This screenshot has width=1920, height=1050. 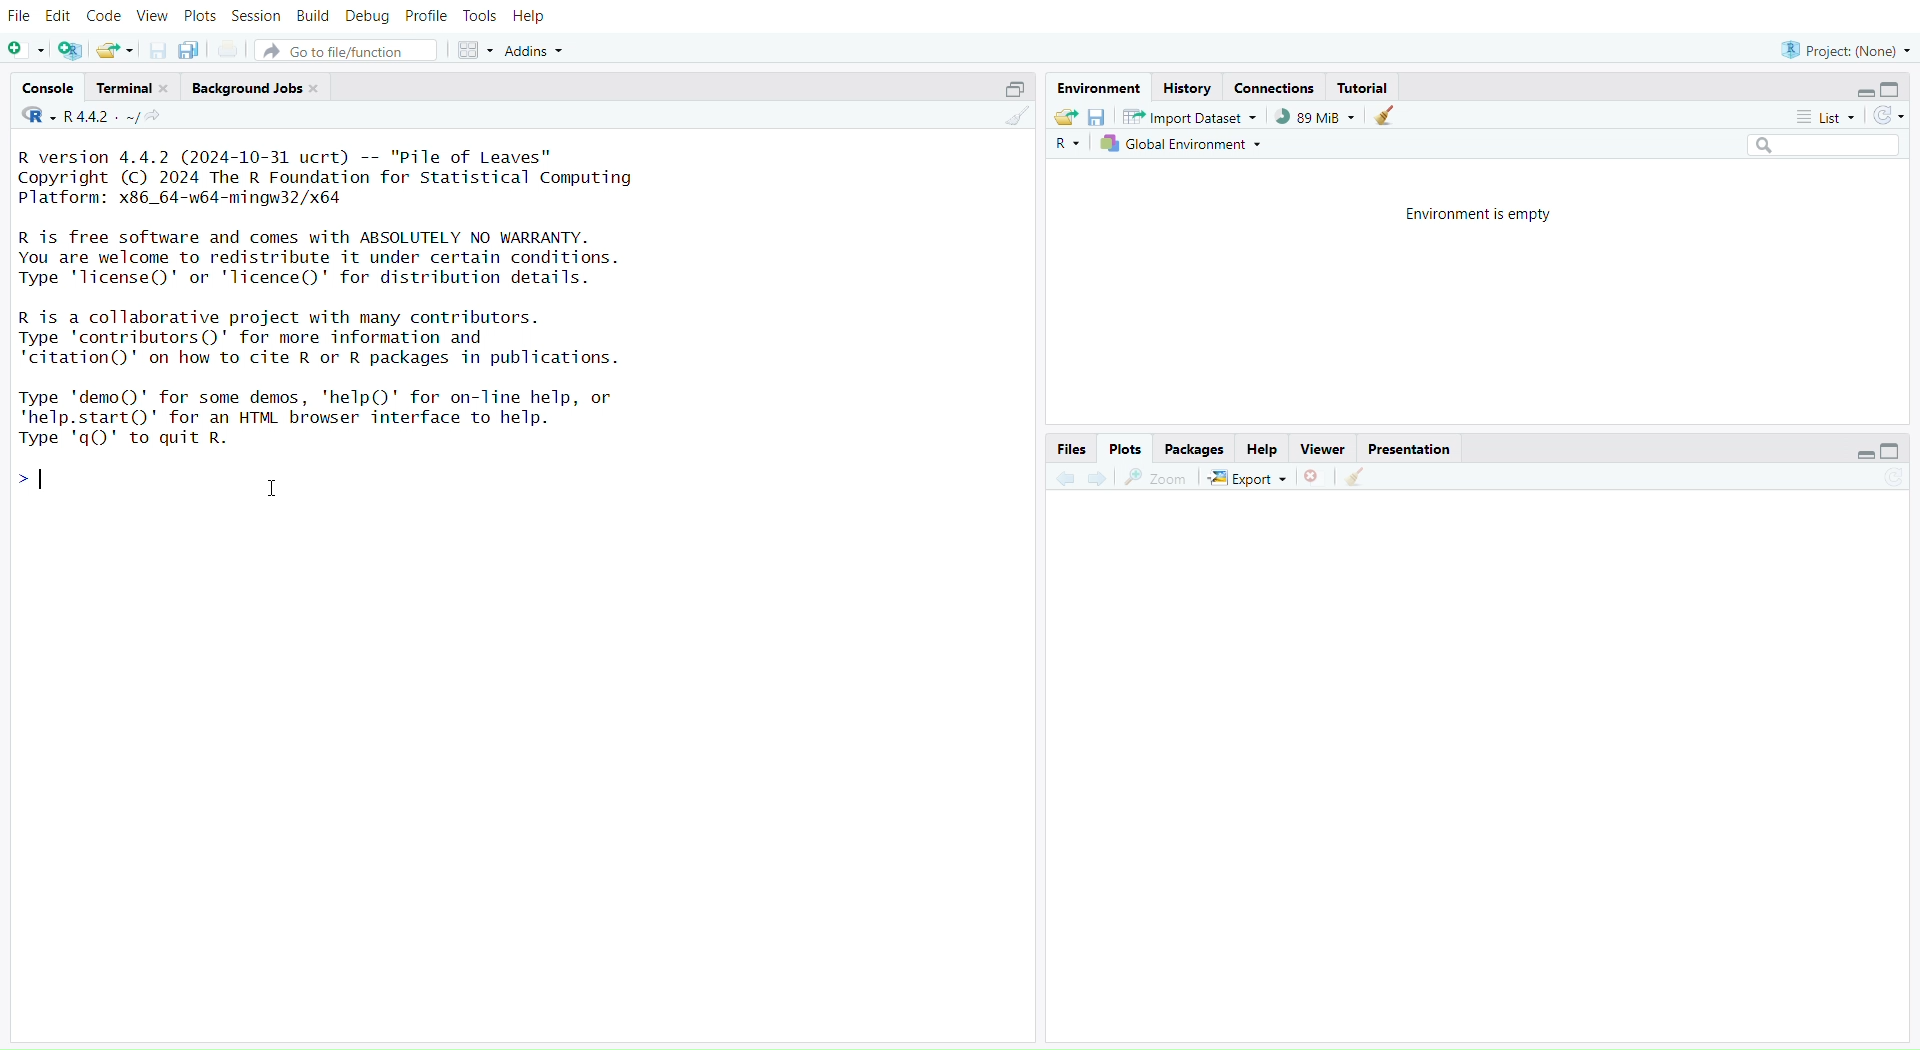 What do you see at coordinates (1196, 446) in the screenshot?
I see `Packages` at bounding box center [1196, 446].